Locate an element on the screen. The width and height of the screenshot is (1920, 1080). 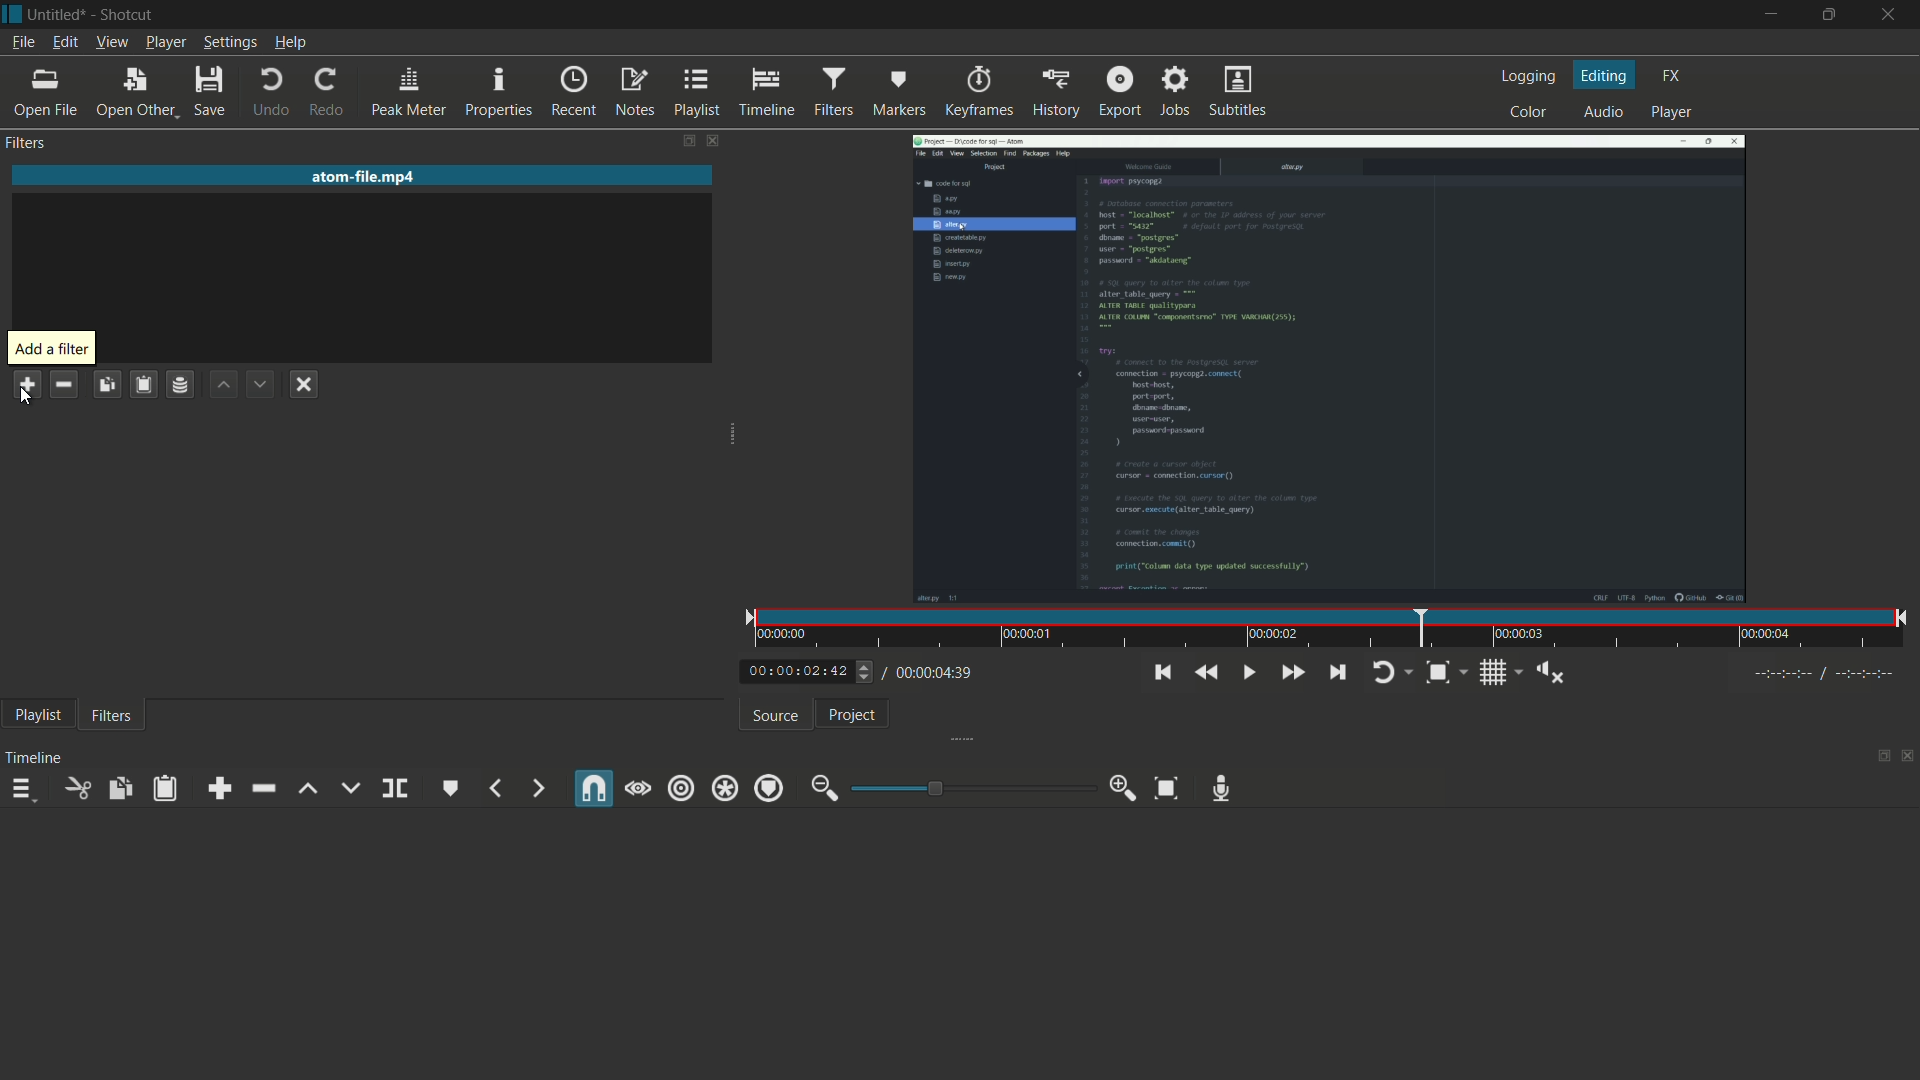
snap is located at coordinates (591, 790).